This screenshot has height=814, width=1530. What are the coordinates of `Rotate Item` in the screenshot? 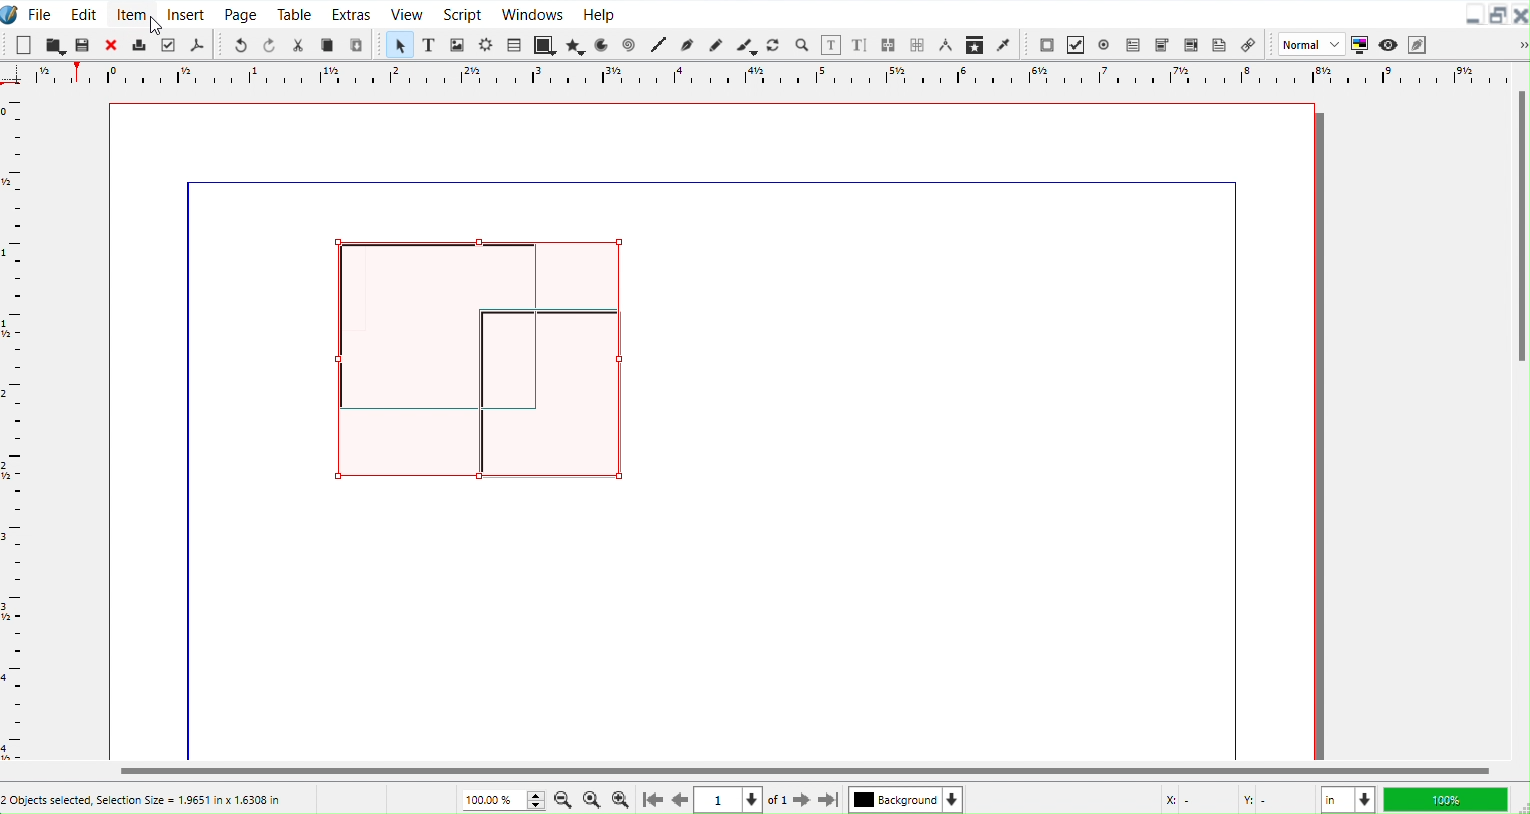 It's located at (774, 45).